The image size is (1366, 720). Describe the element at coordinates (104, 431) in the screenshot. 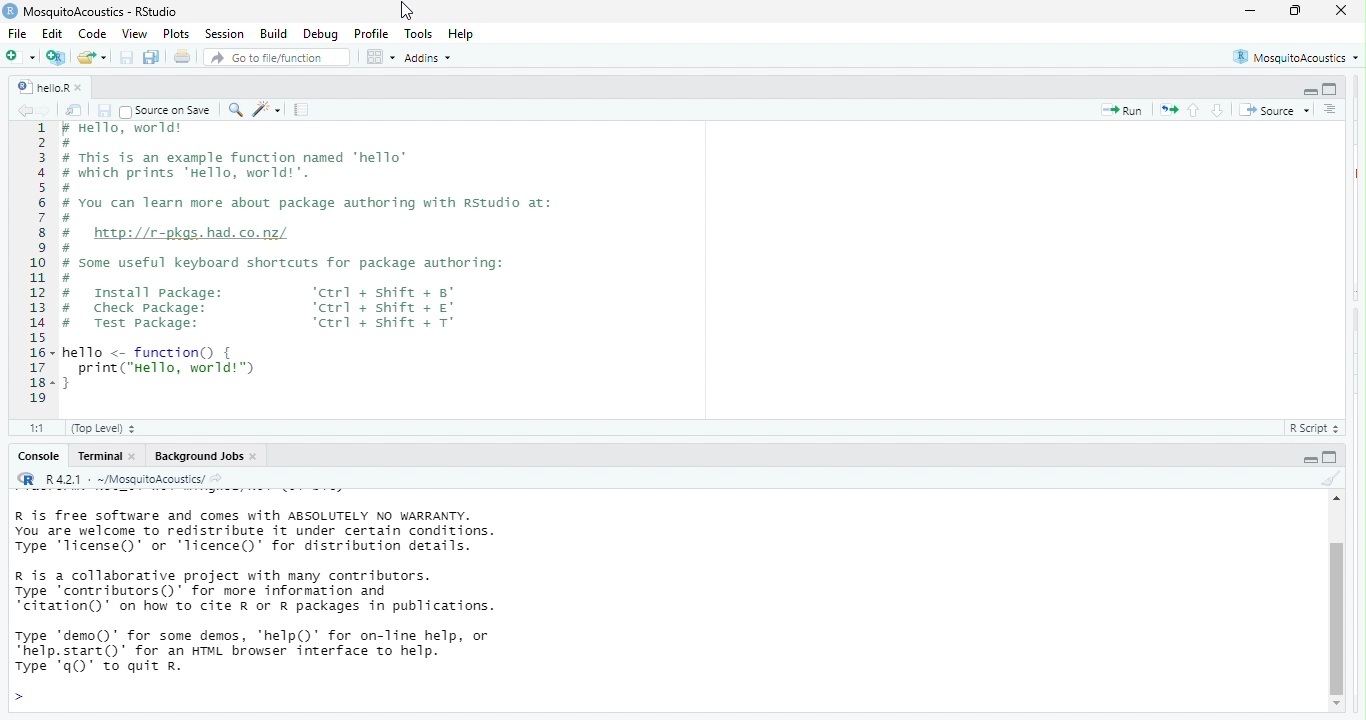

I see `(Top Level) ` at that location.